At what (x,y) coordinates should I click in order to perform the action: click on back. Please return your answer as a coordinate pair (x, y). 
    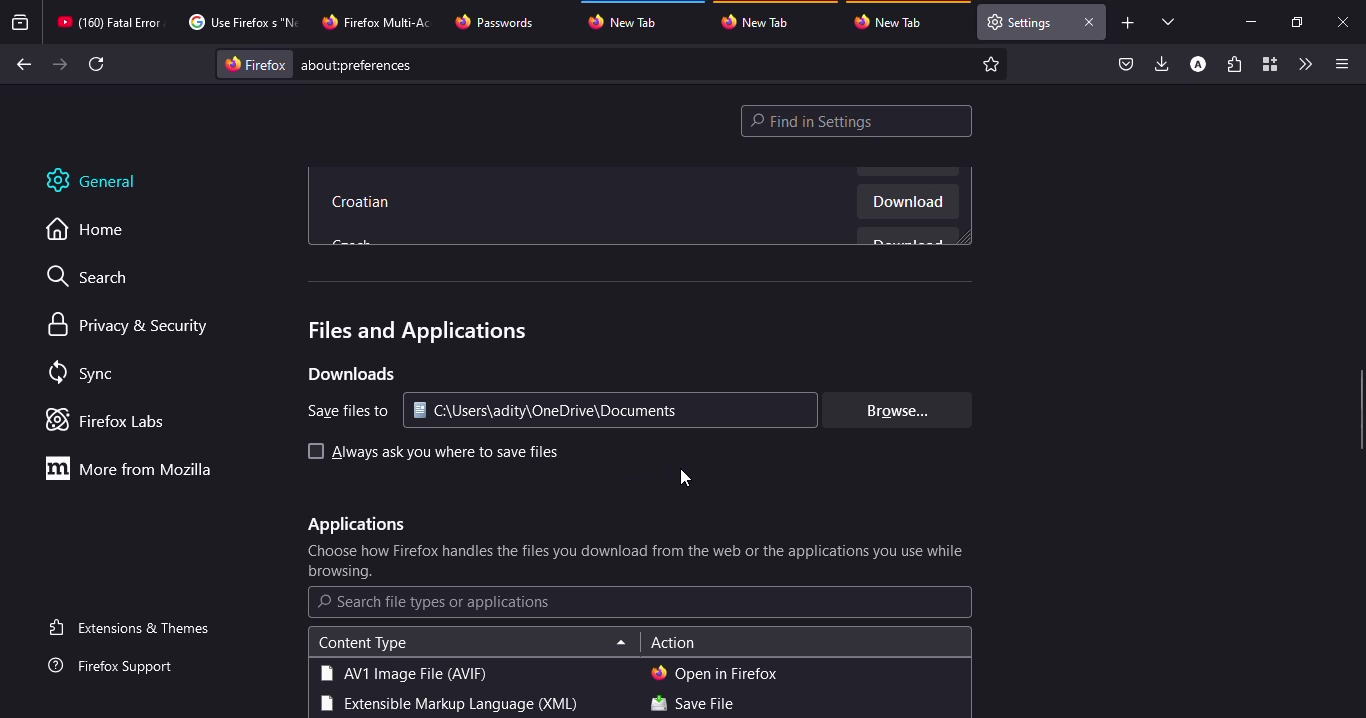
    Looking at the image, I should click on (21, 65).